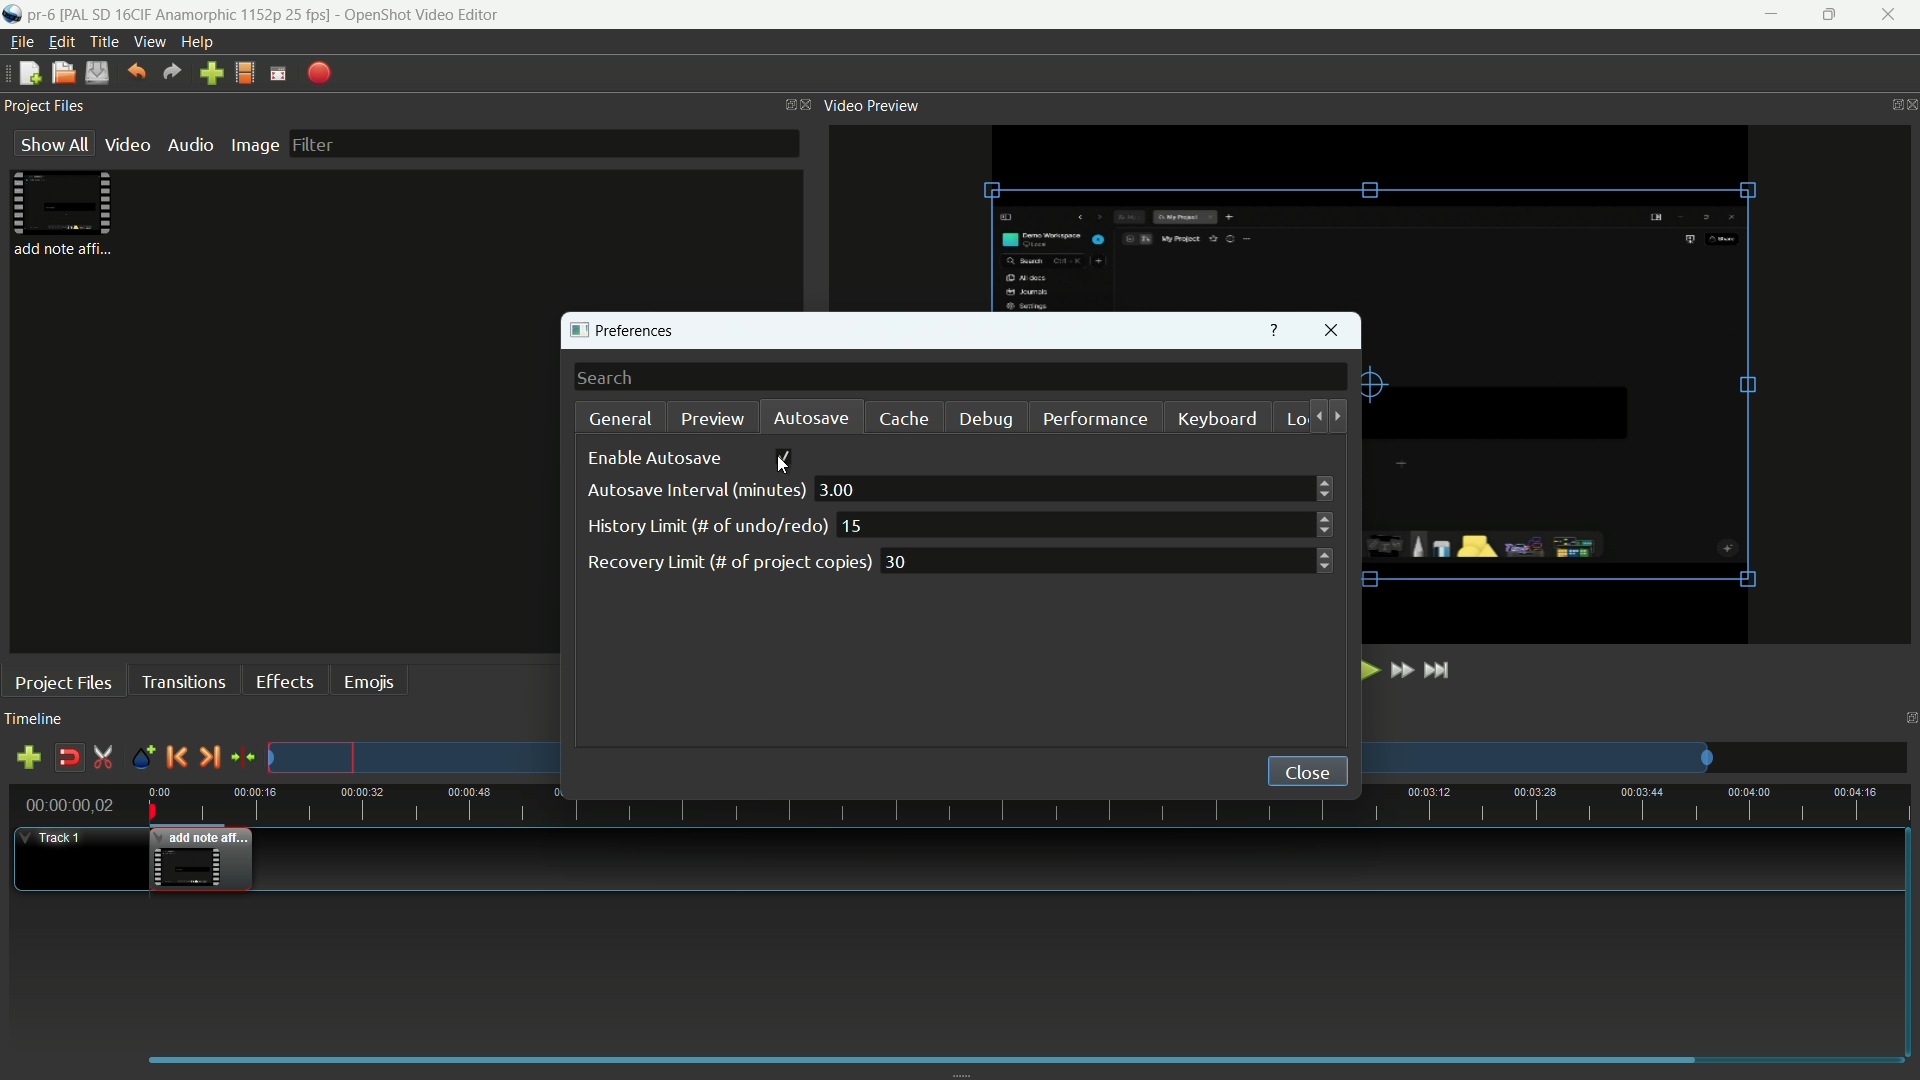 The width and height of the screenshot is (1920, 1080). Describe the element at coordinates (27, 758) in the screenshot. I see `add track` at that location.